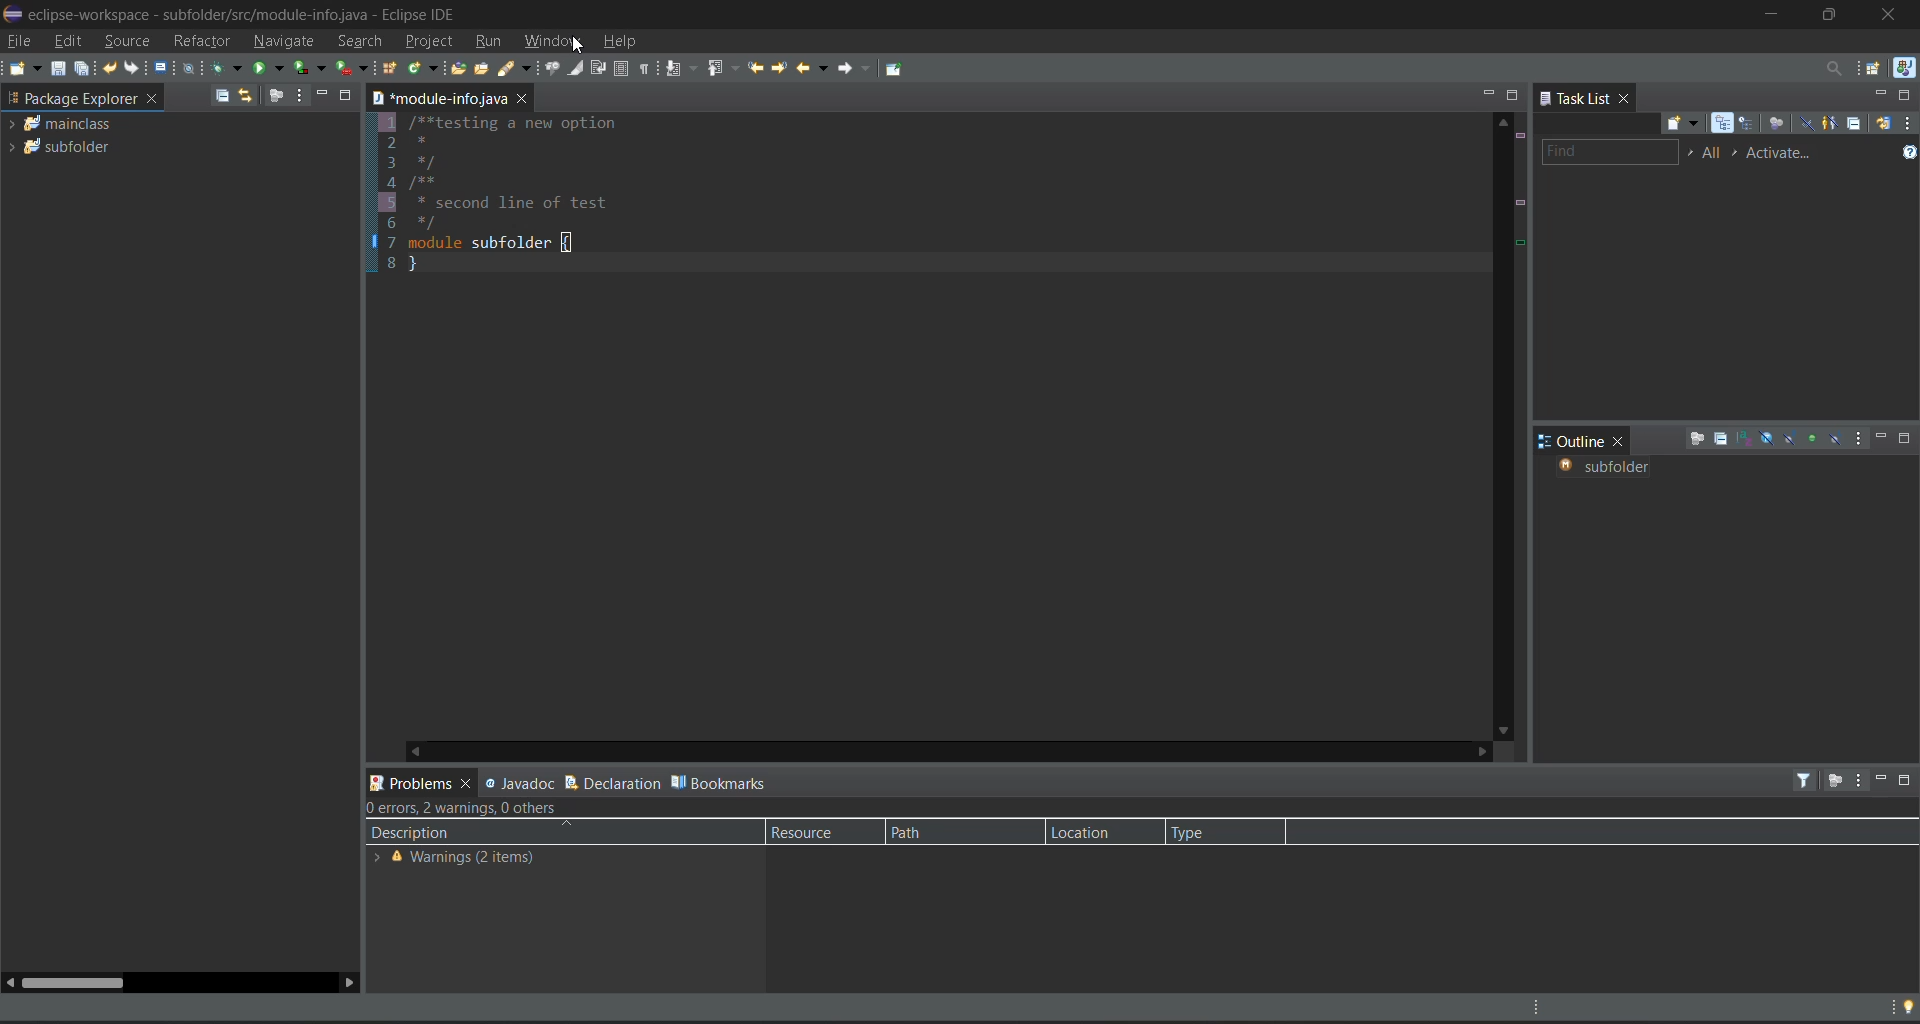  I want to click on project, so click(431, 40).